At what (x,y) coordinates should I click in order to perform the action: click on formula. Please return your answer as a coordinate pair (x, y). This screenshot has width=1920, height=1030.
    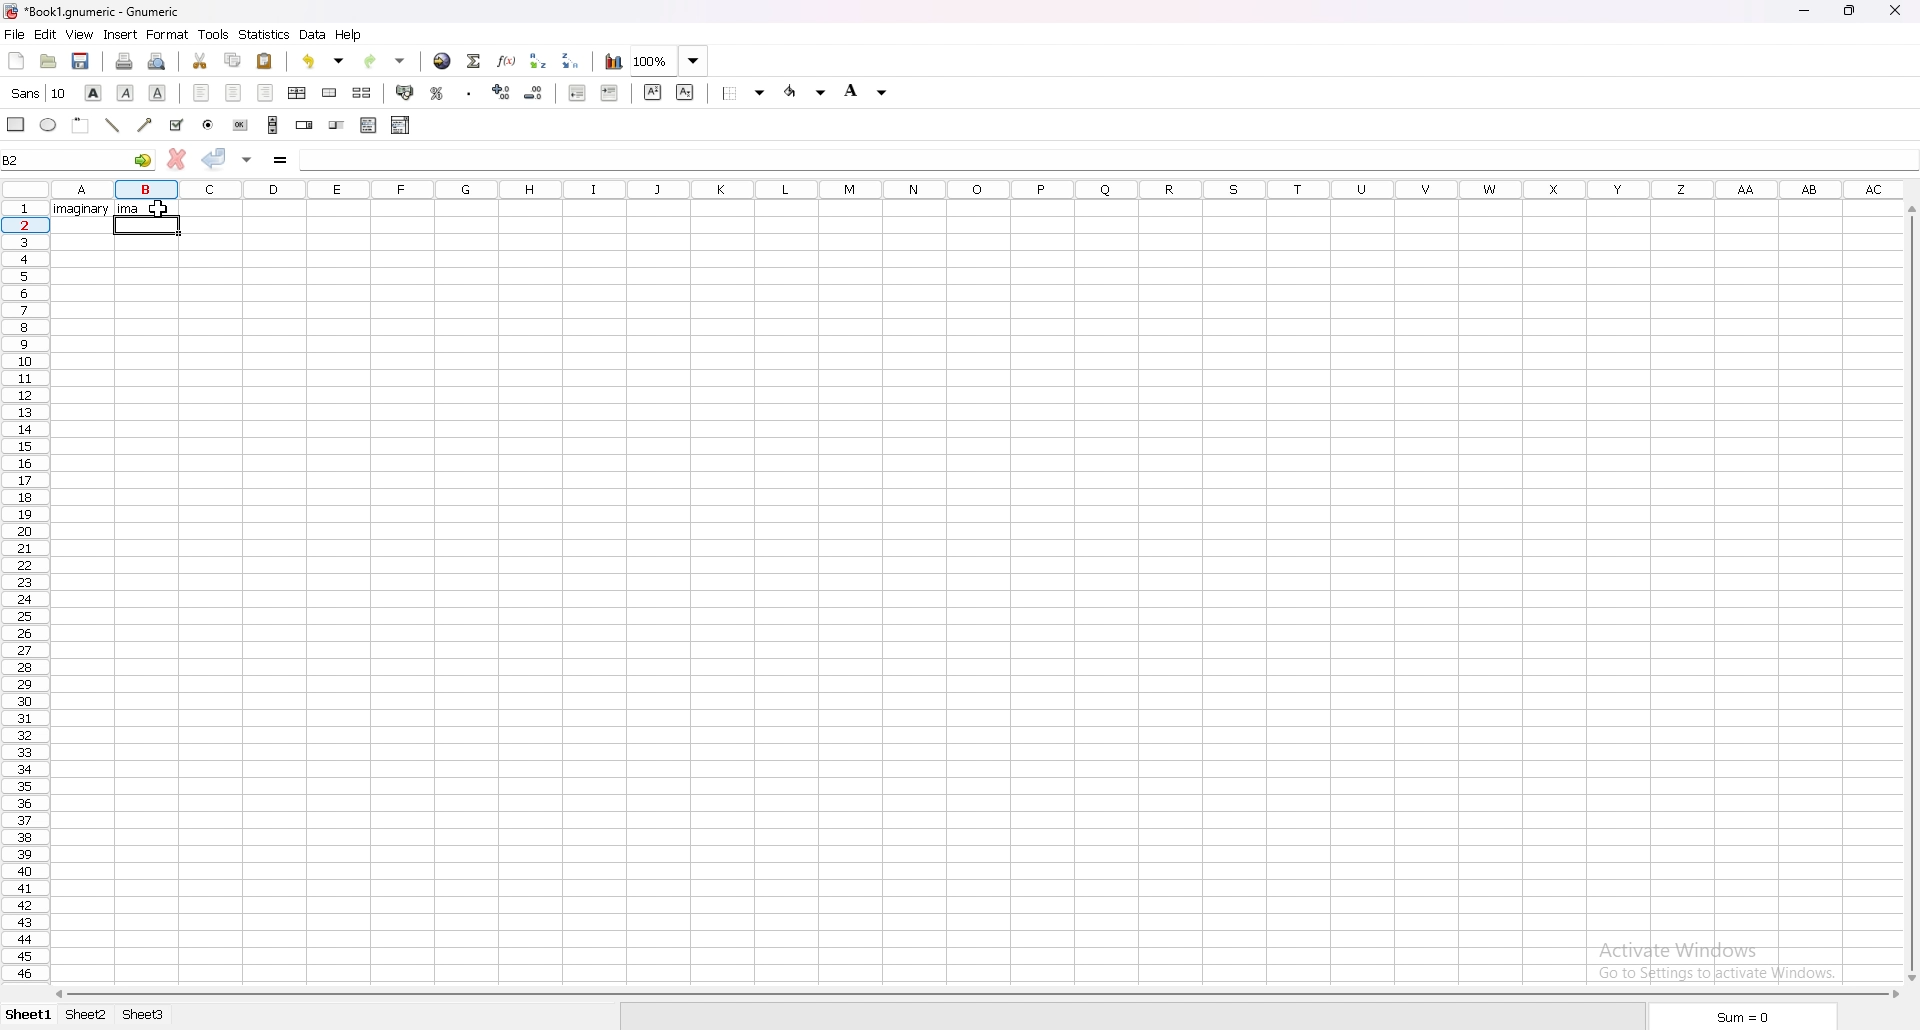
    Looking at the image, I should click on (282, 159).